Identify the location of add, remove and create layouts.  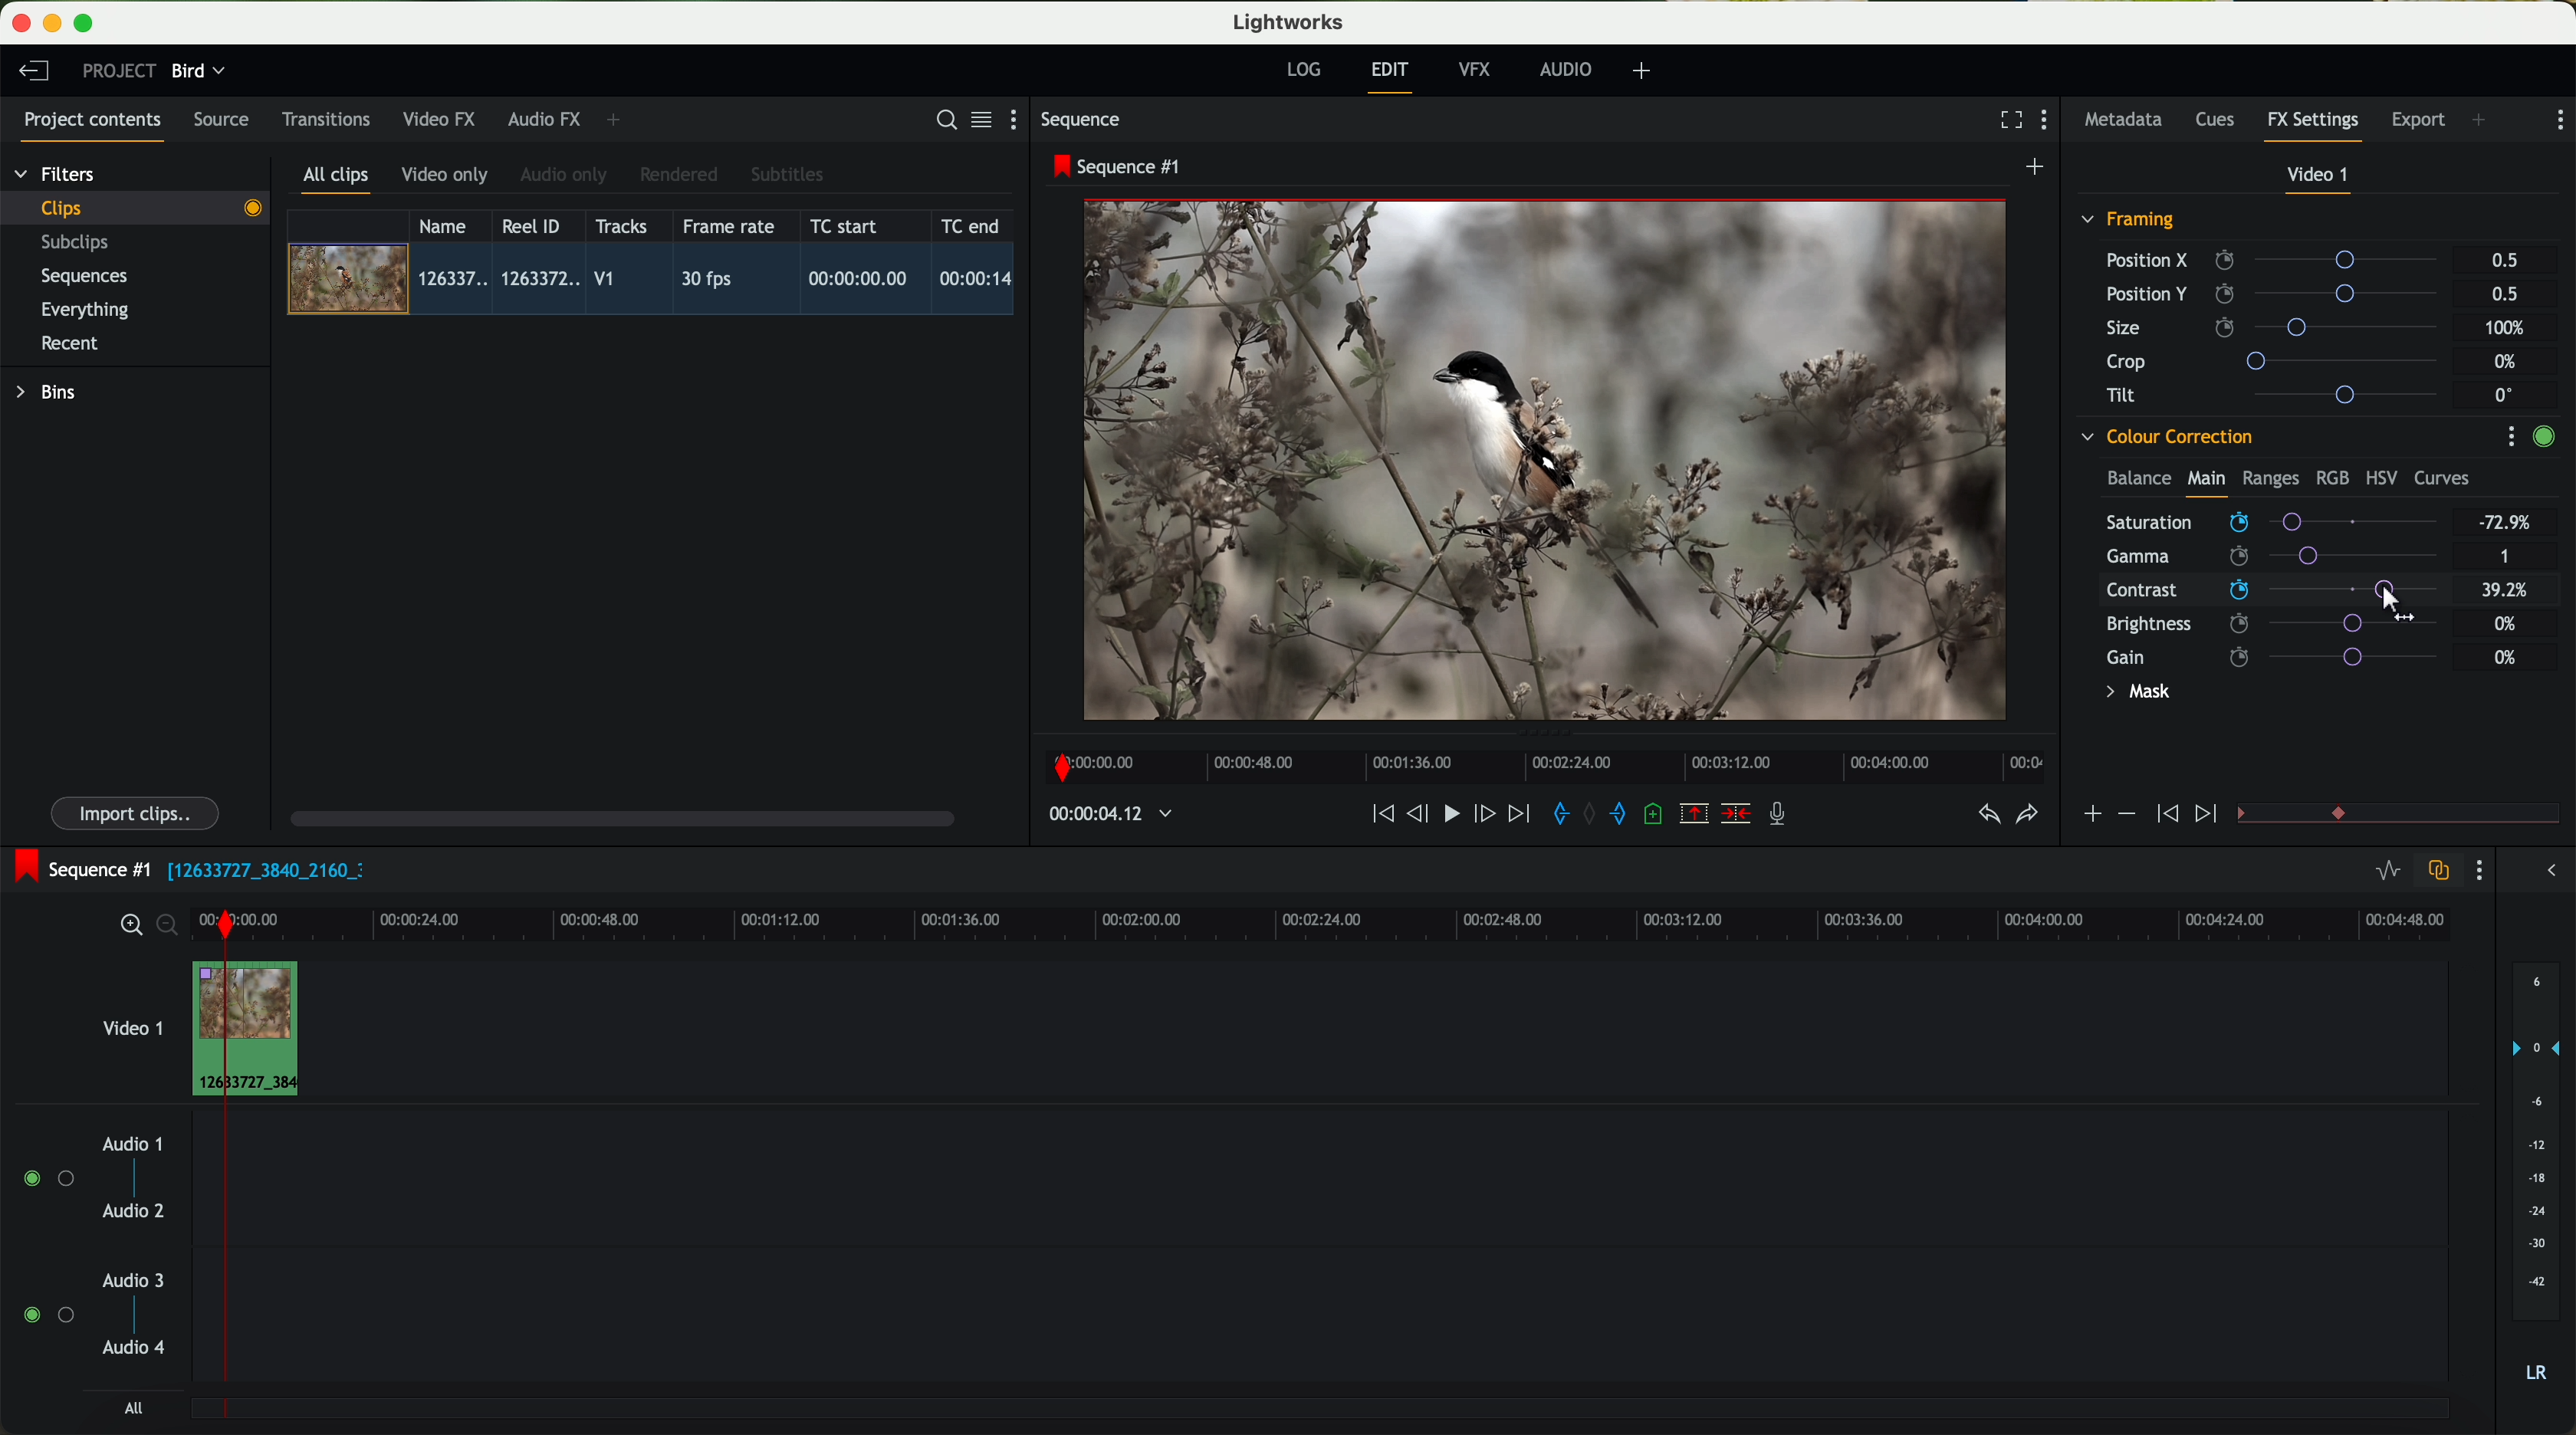
(1645, 71).